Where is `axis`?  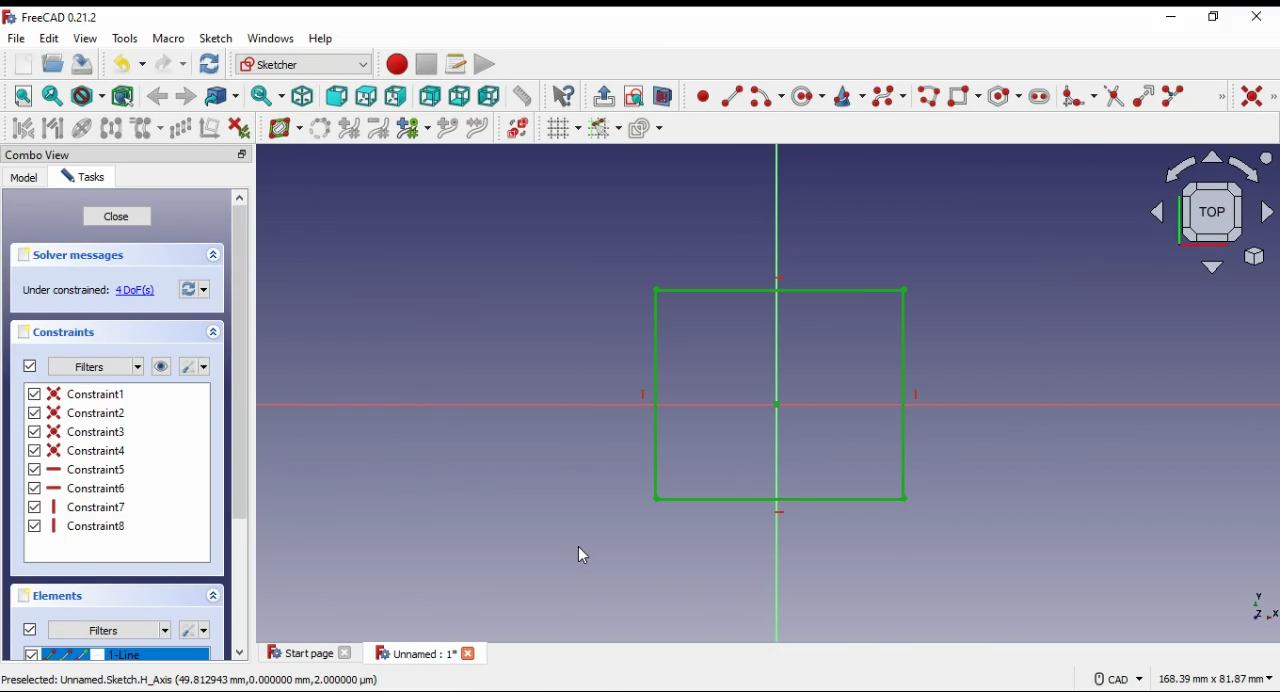
axis is located at coordinates (1253, 603).